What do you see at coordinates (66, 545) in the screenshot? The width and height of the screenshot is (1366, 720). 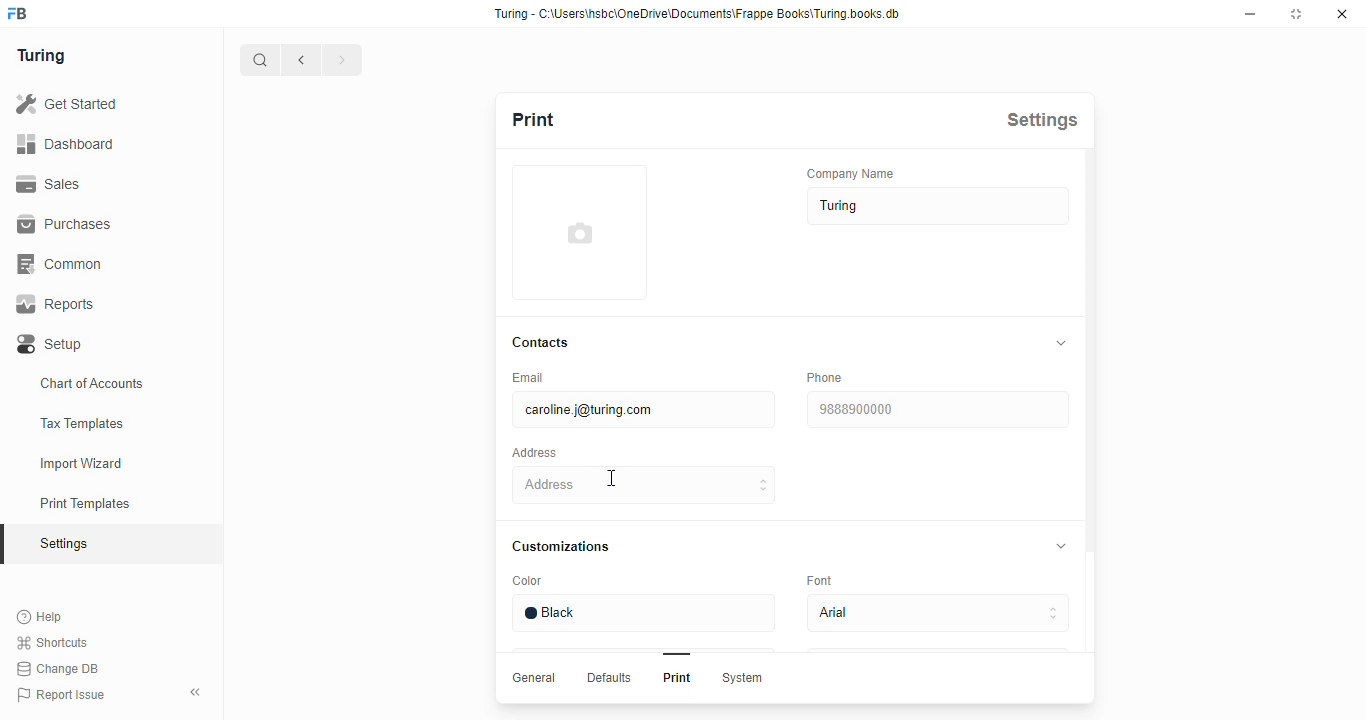 I see `settings` at bounding box center [66, 545].